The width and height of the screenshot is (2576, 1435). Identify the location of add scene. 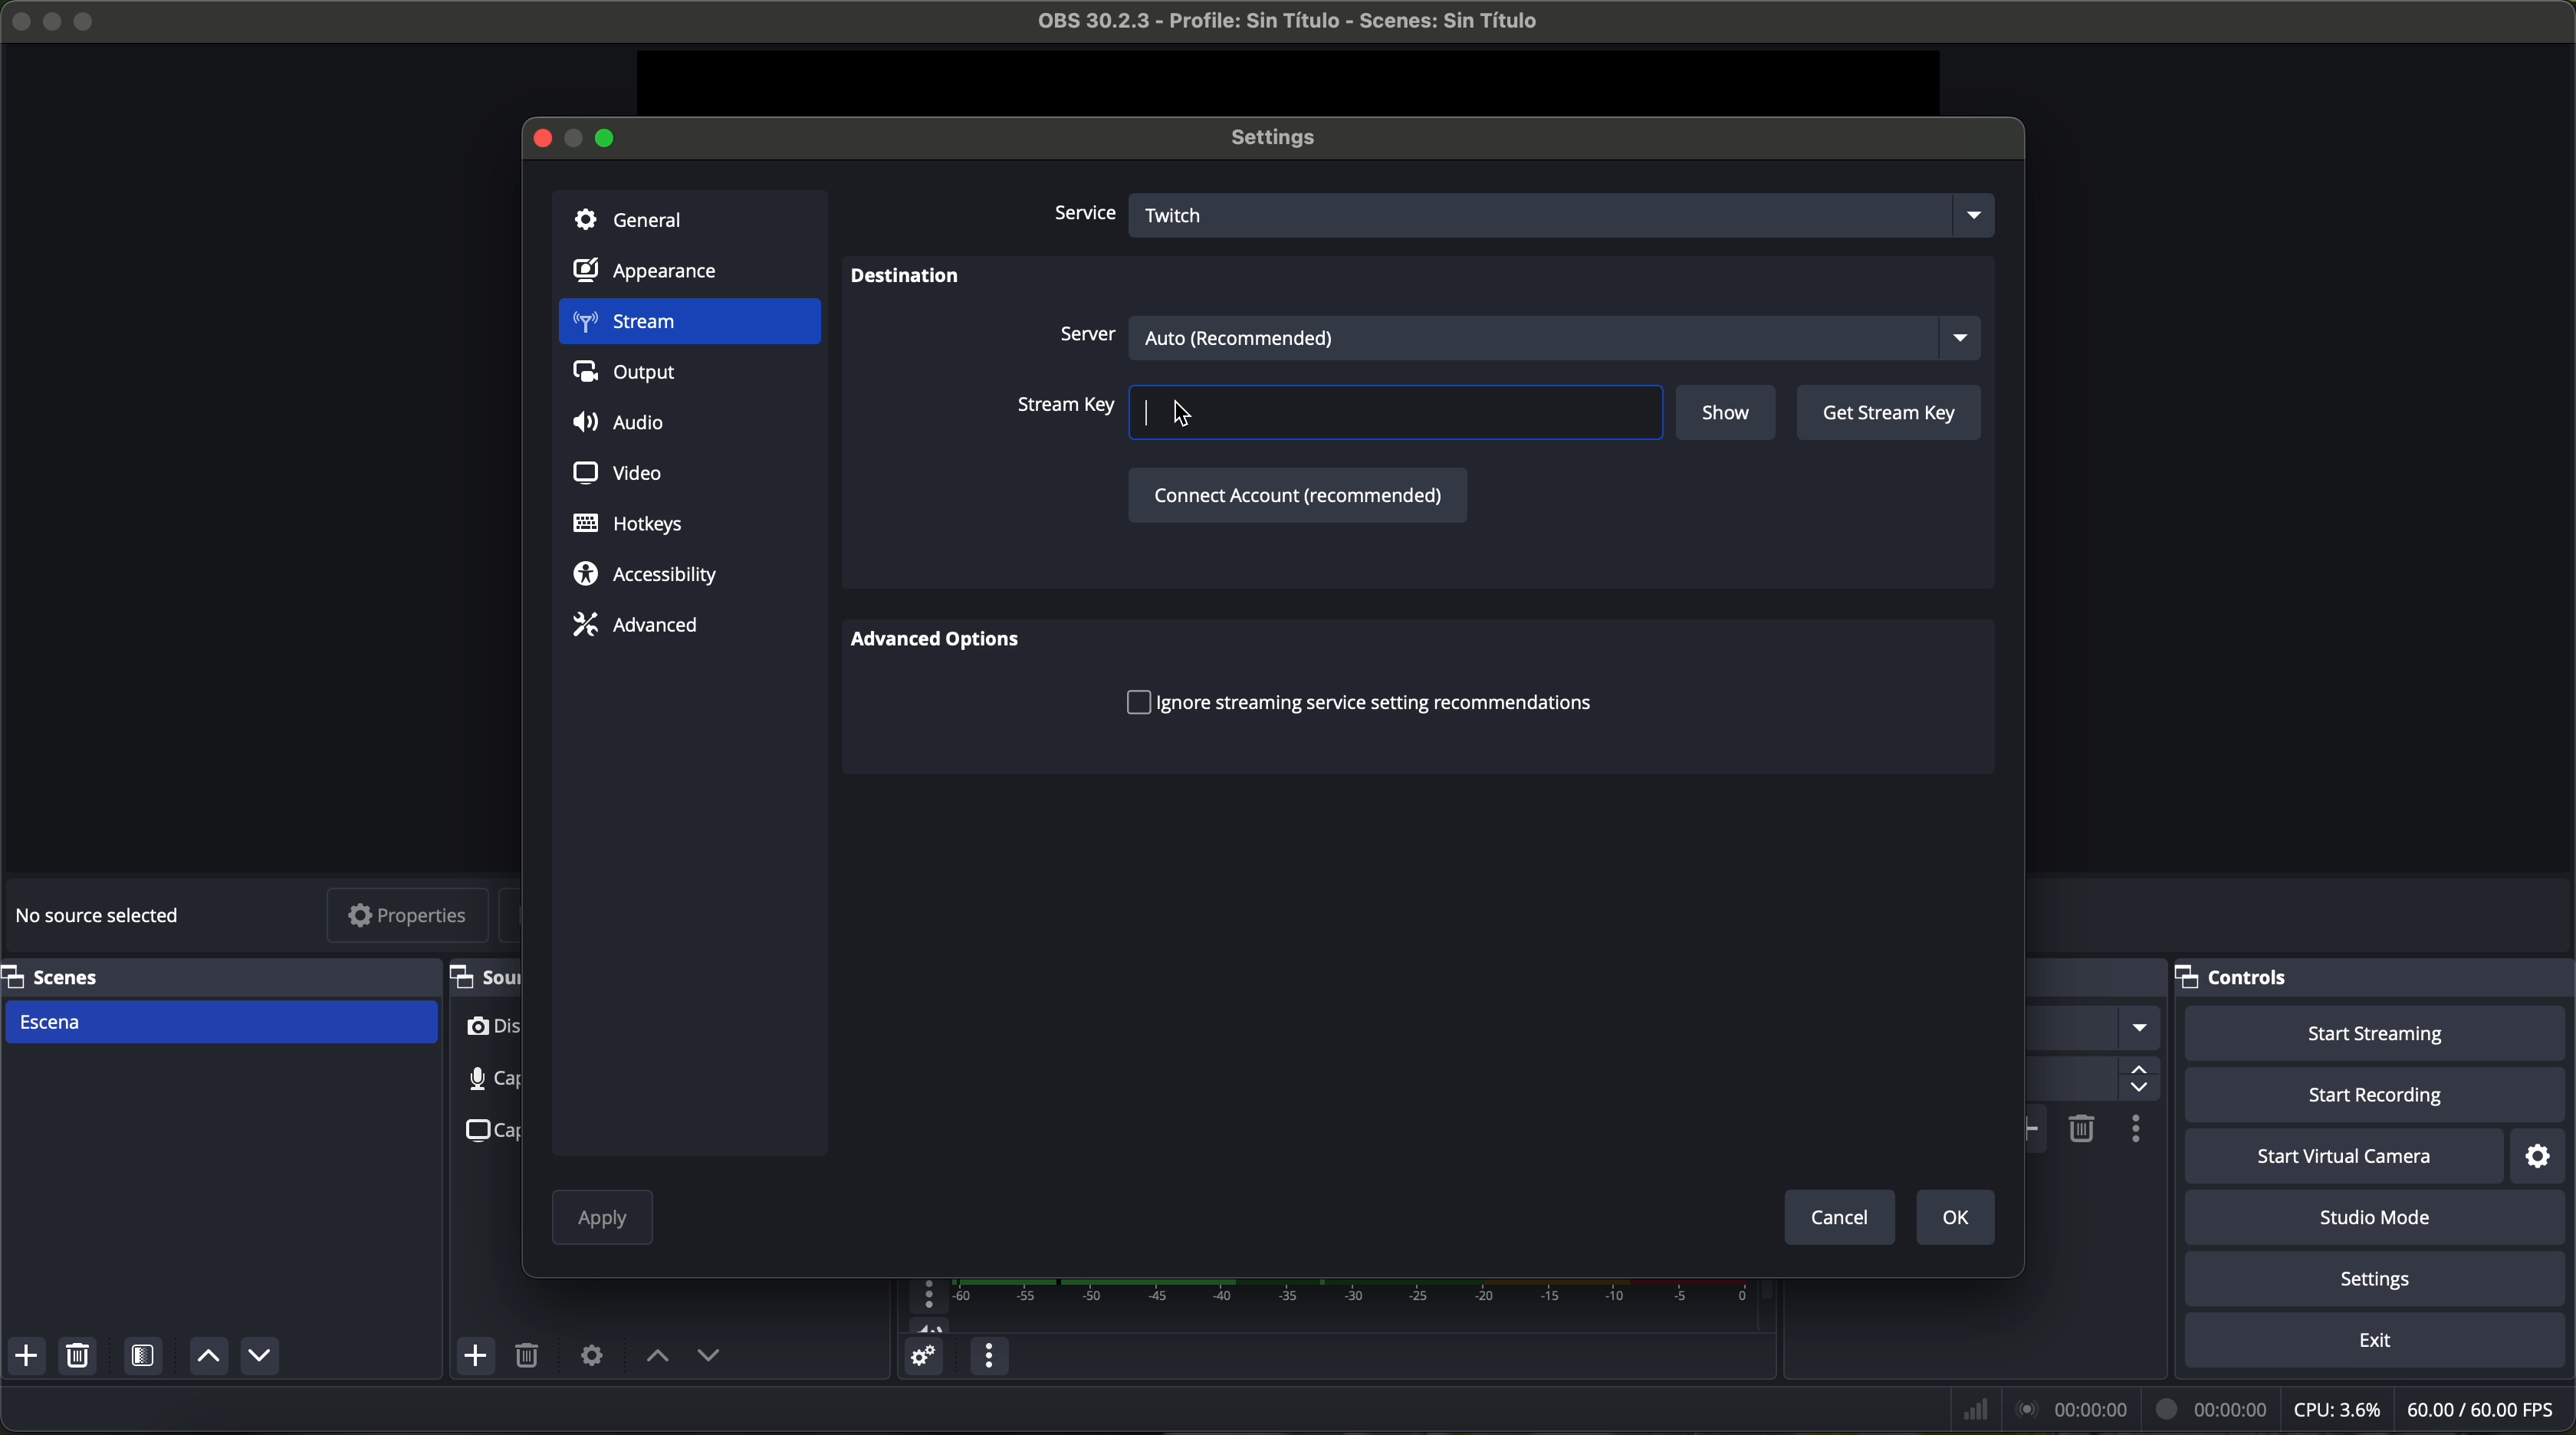
(27, 1359).